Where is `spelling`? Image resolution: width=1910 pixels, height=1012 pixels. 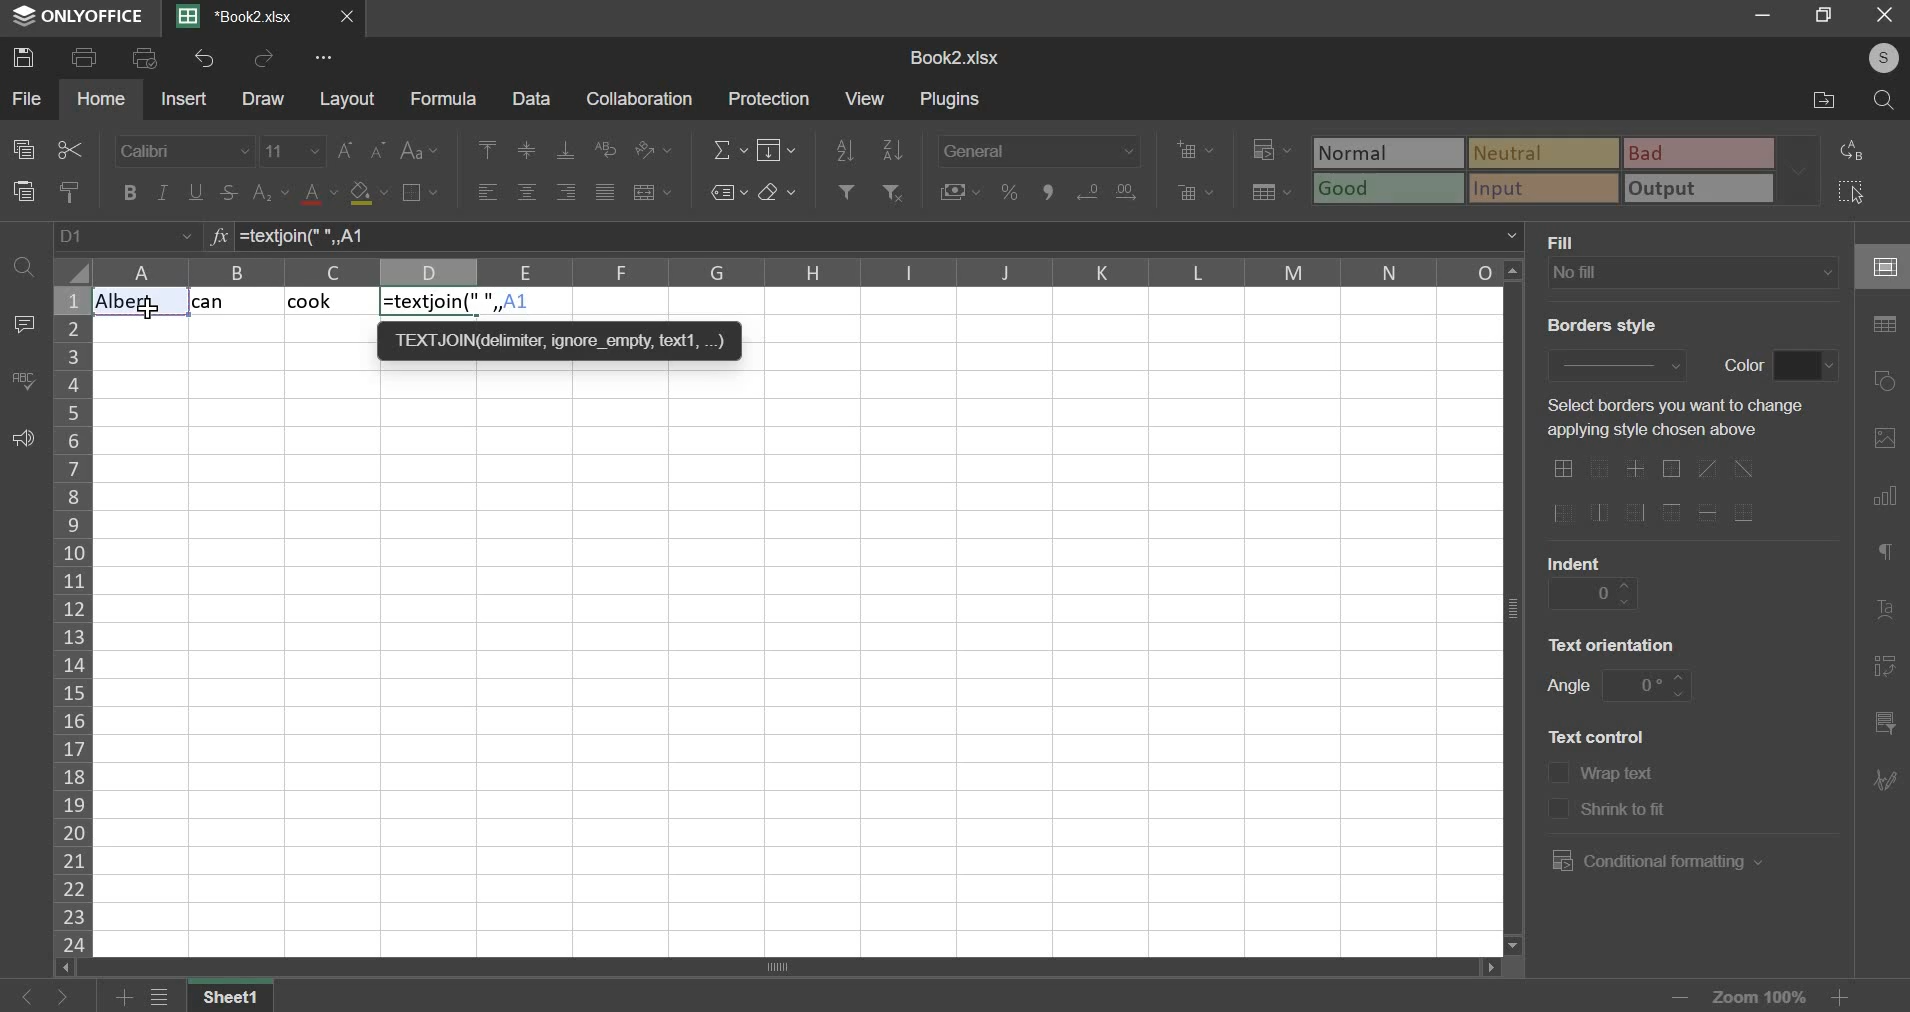 spelling is located at coordinates (23, 380).